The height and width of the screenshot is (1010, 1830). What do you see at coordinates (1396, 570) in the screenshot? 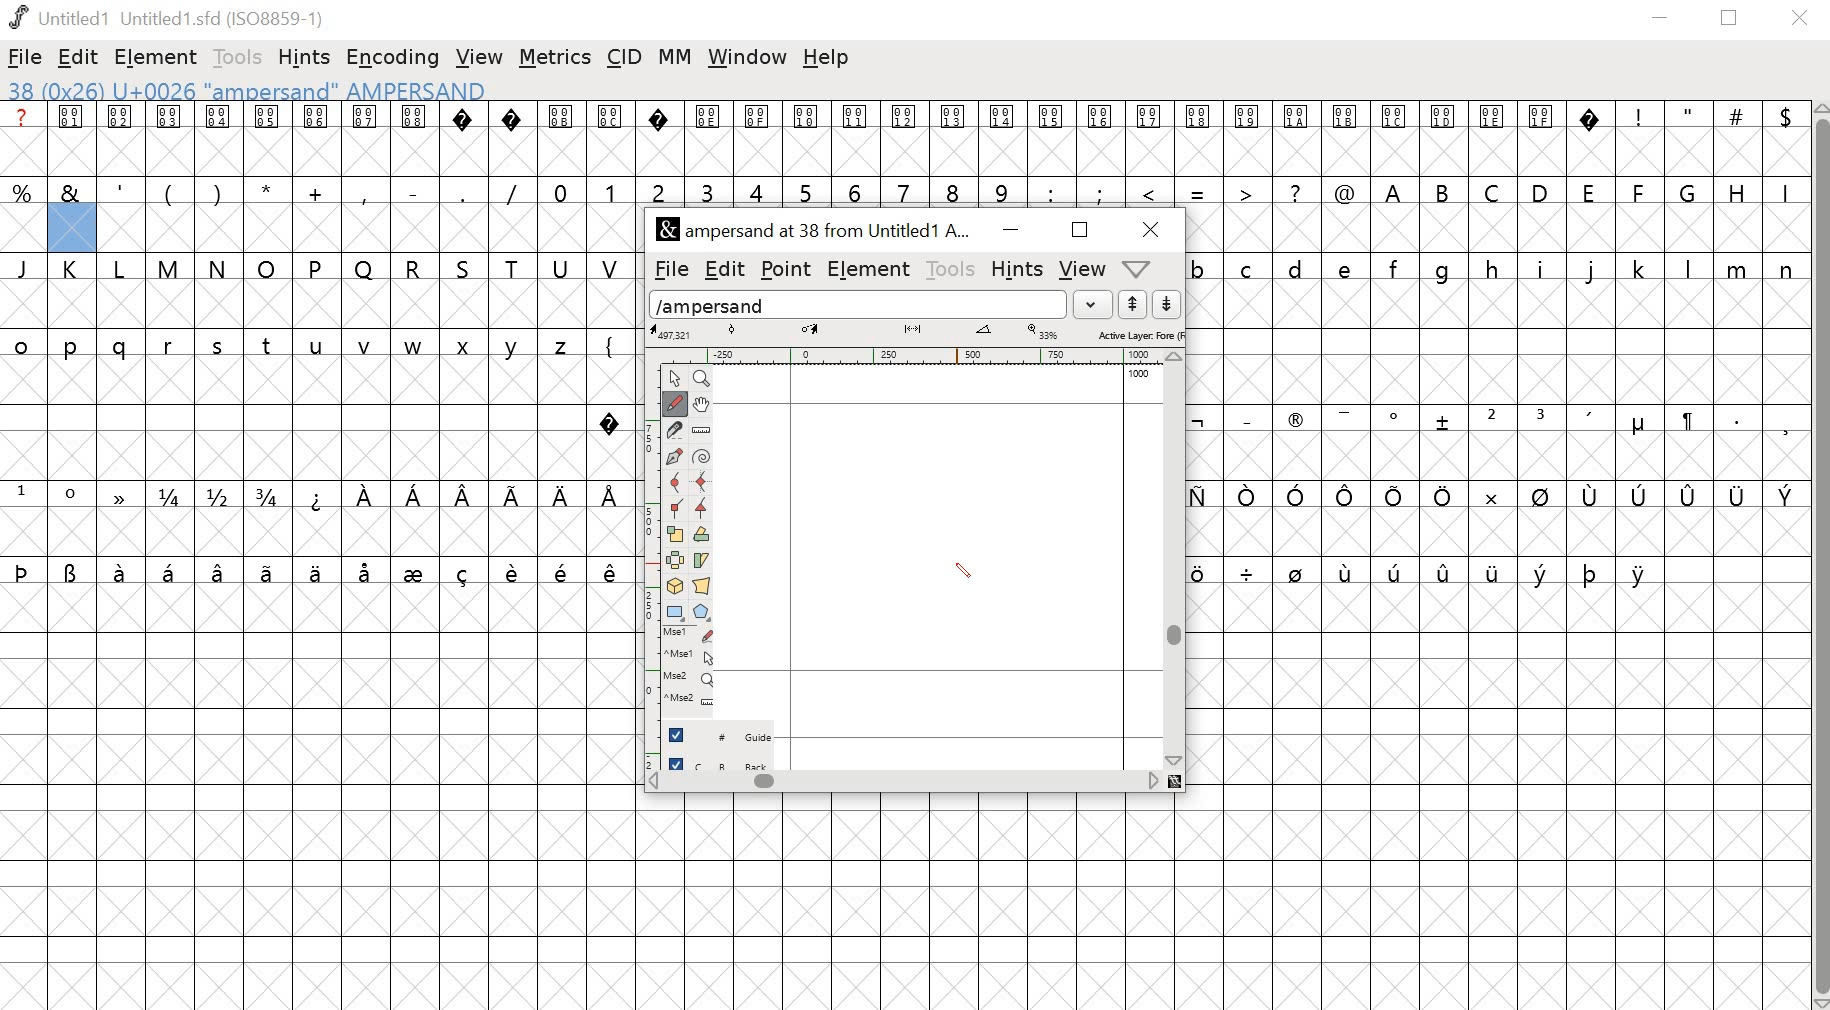
I see `symbol` at bounding box center [1396, 570].